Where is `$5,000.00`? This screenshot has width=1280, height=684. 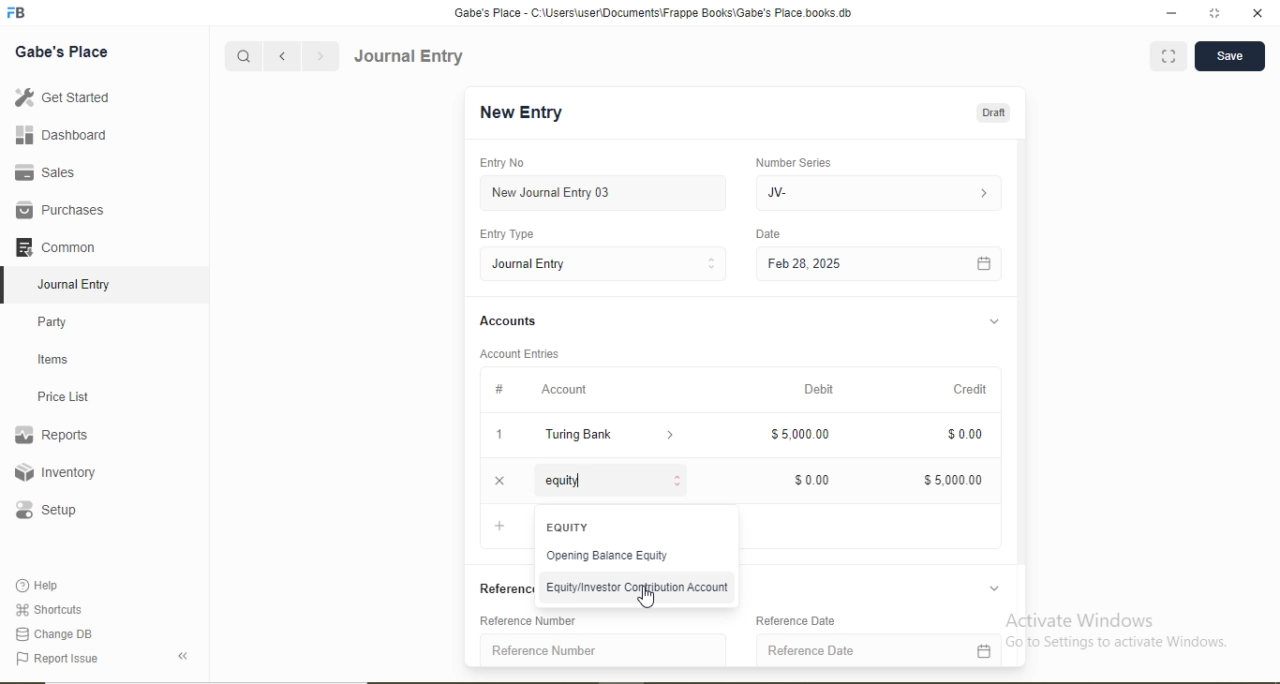 $5,000.00 is located at coordinates (800, 433).